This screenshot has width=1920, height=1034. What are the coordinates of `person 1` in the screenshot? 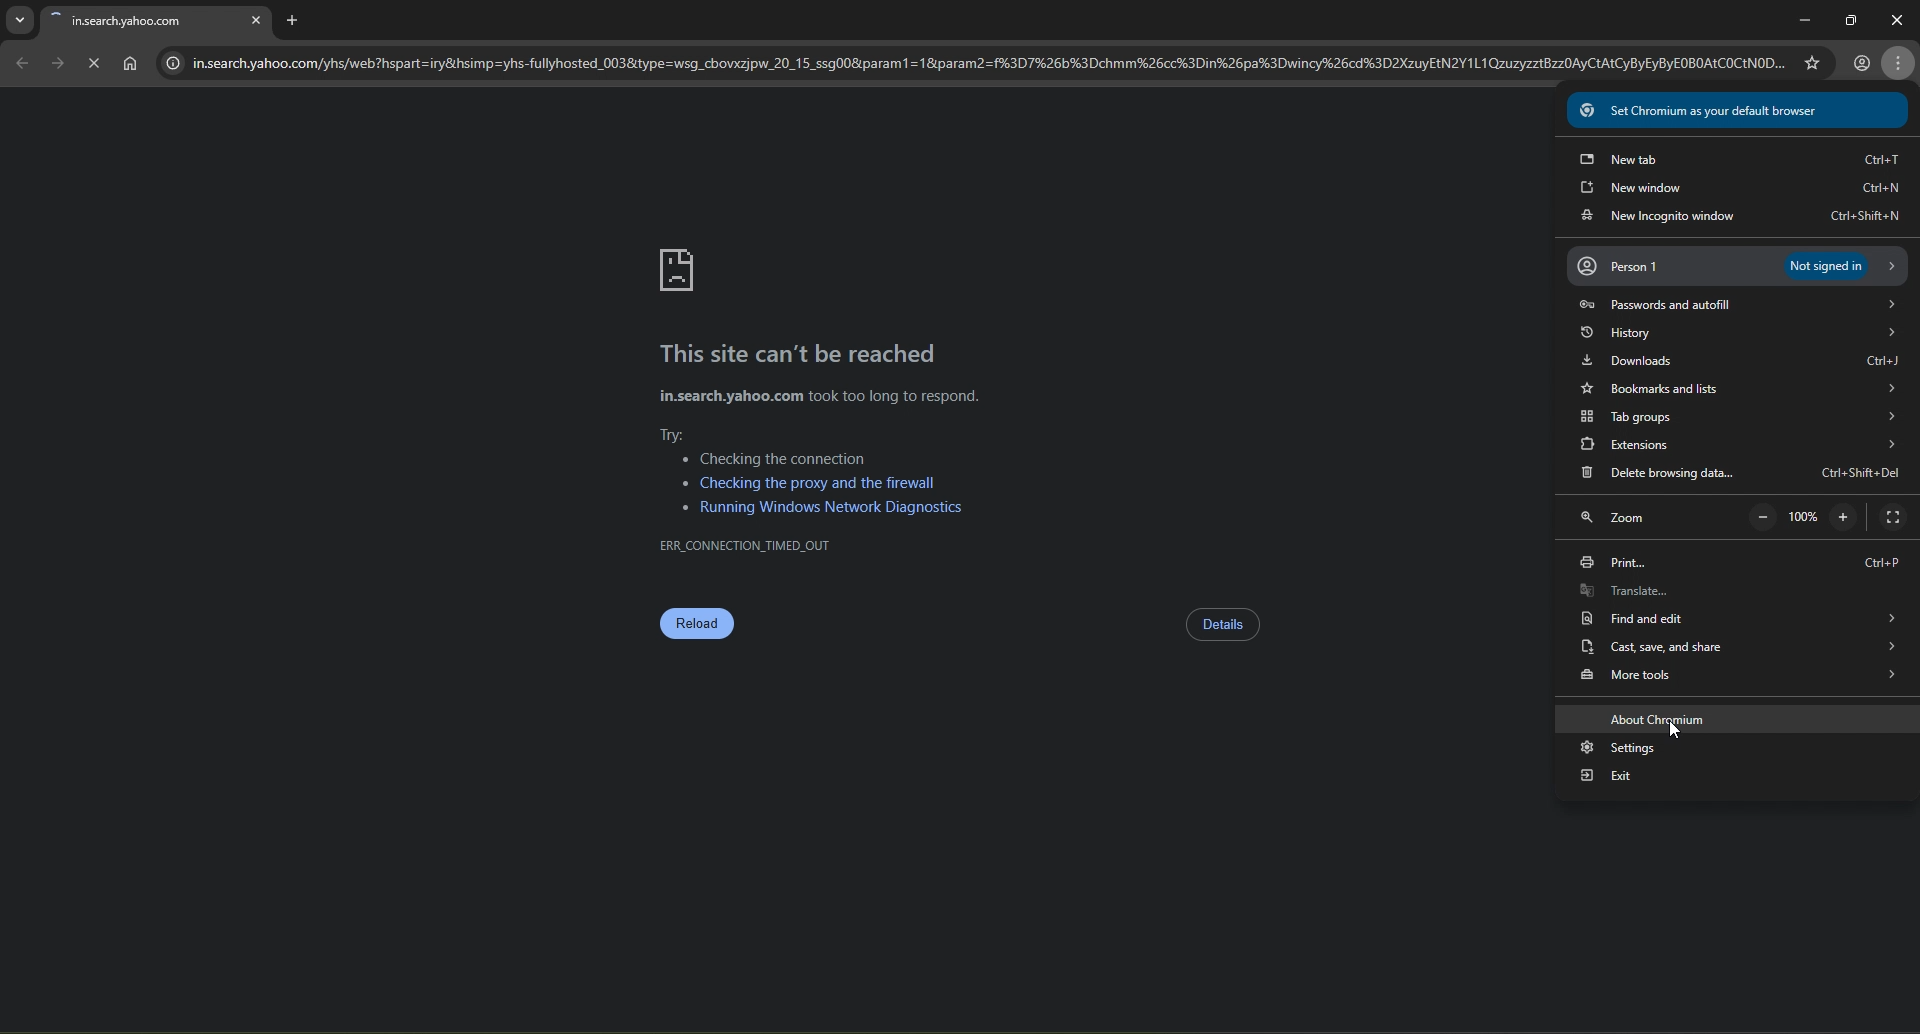 It's located at (1738, 265).